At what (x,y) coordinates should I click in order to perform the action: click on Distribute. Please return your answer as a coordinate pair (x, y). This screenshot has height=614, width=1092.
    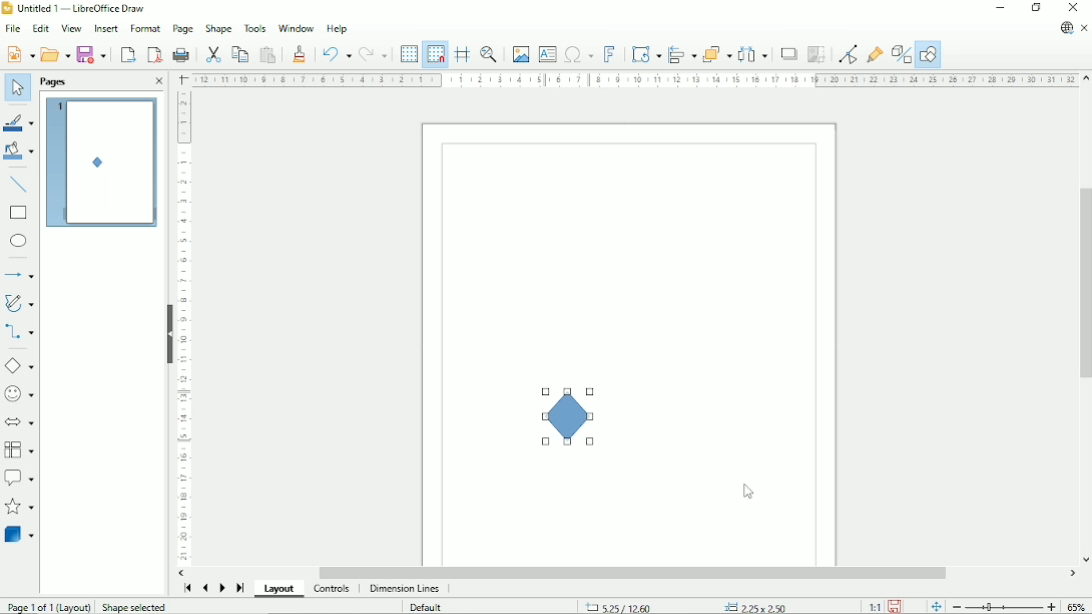
    Looking at the image, I should click on (753, 53).